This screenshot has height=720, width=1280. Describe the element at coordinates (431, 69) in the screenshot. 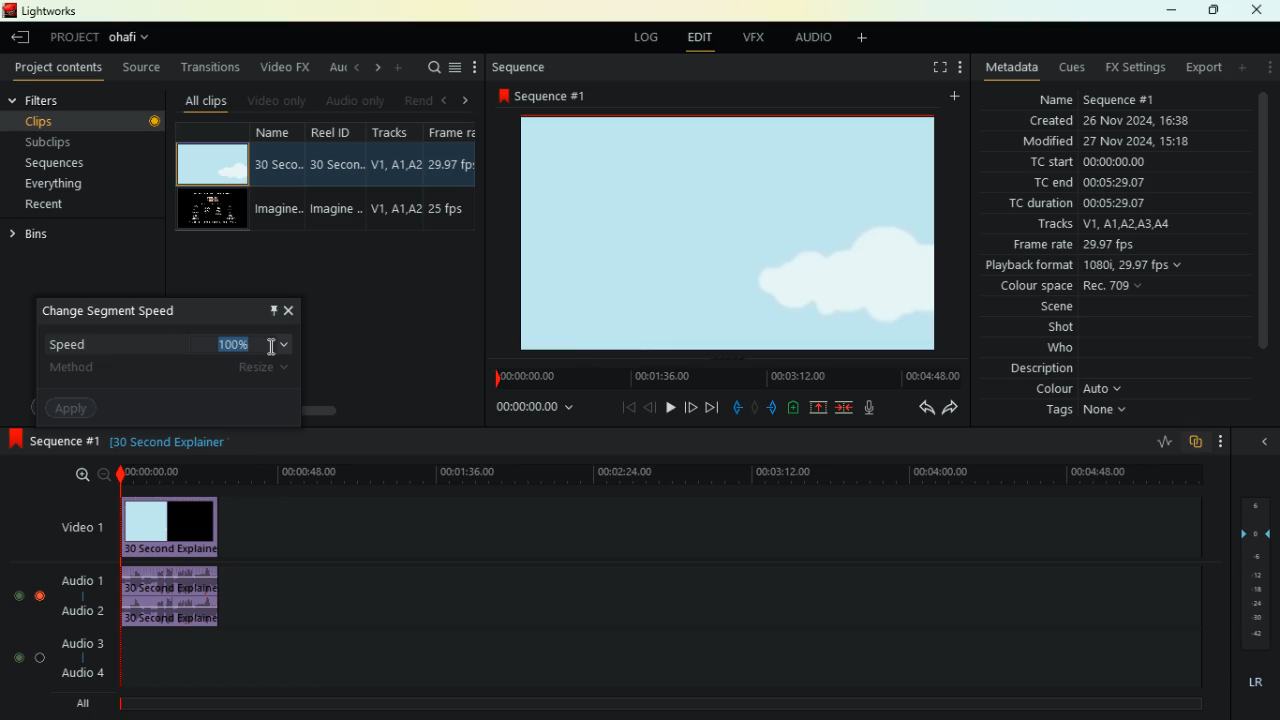

I see `search` at that location.